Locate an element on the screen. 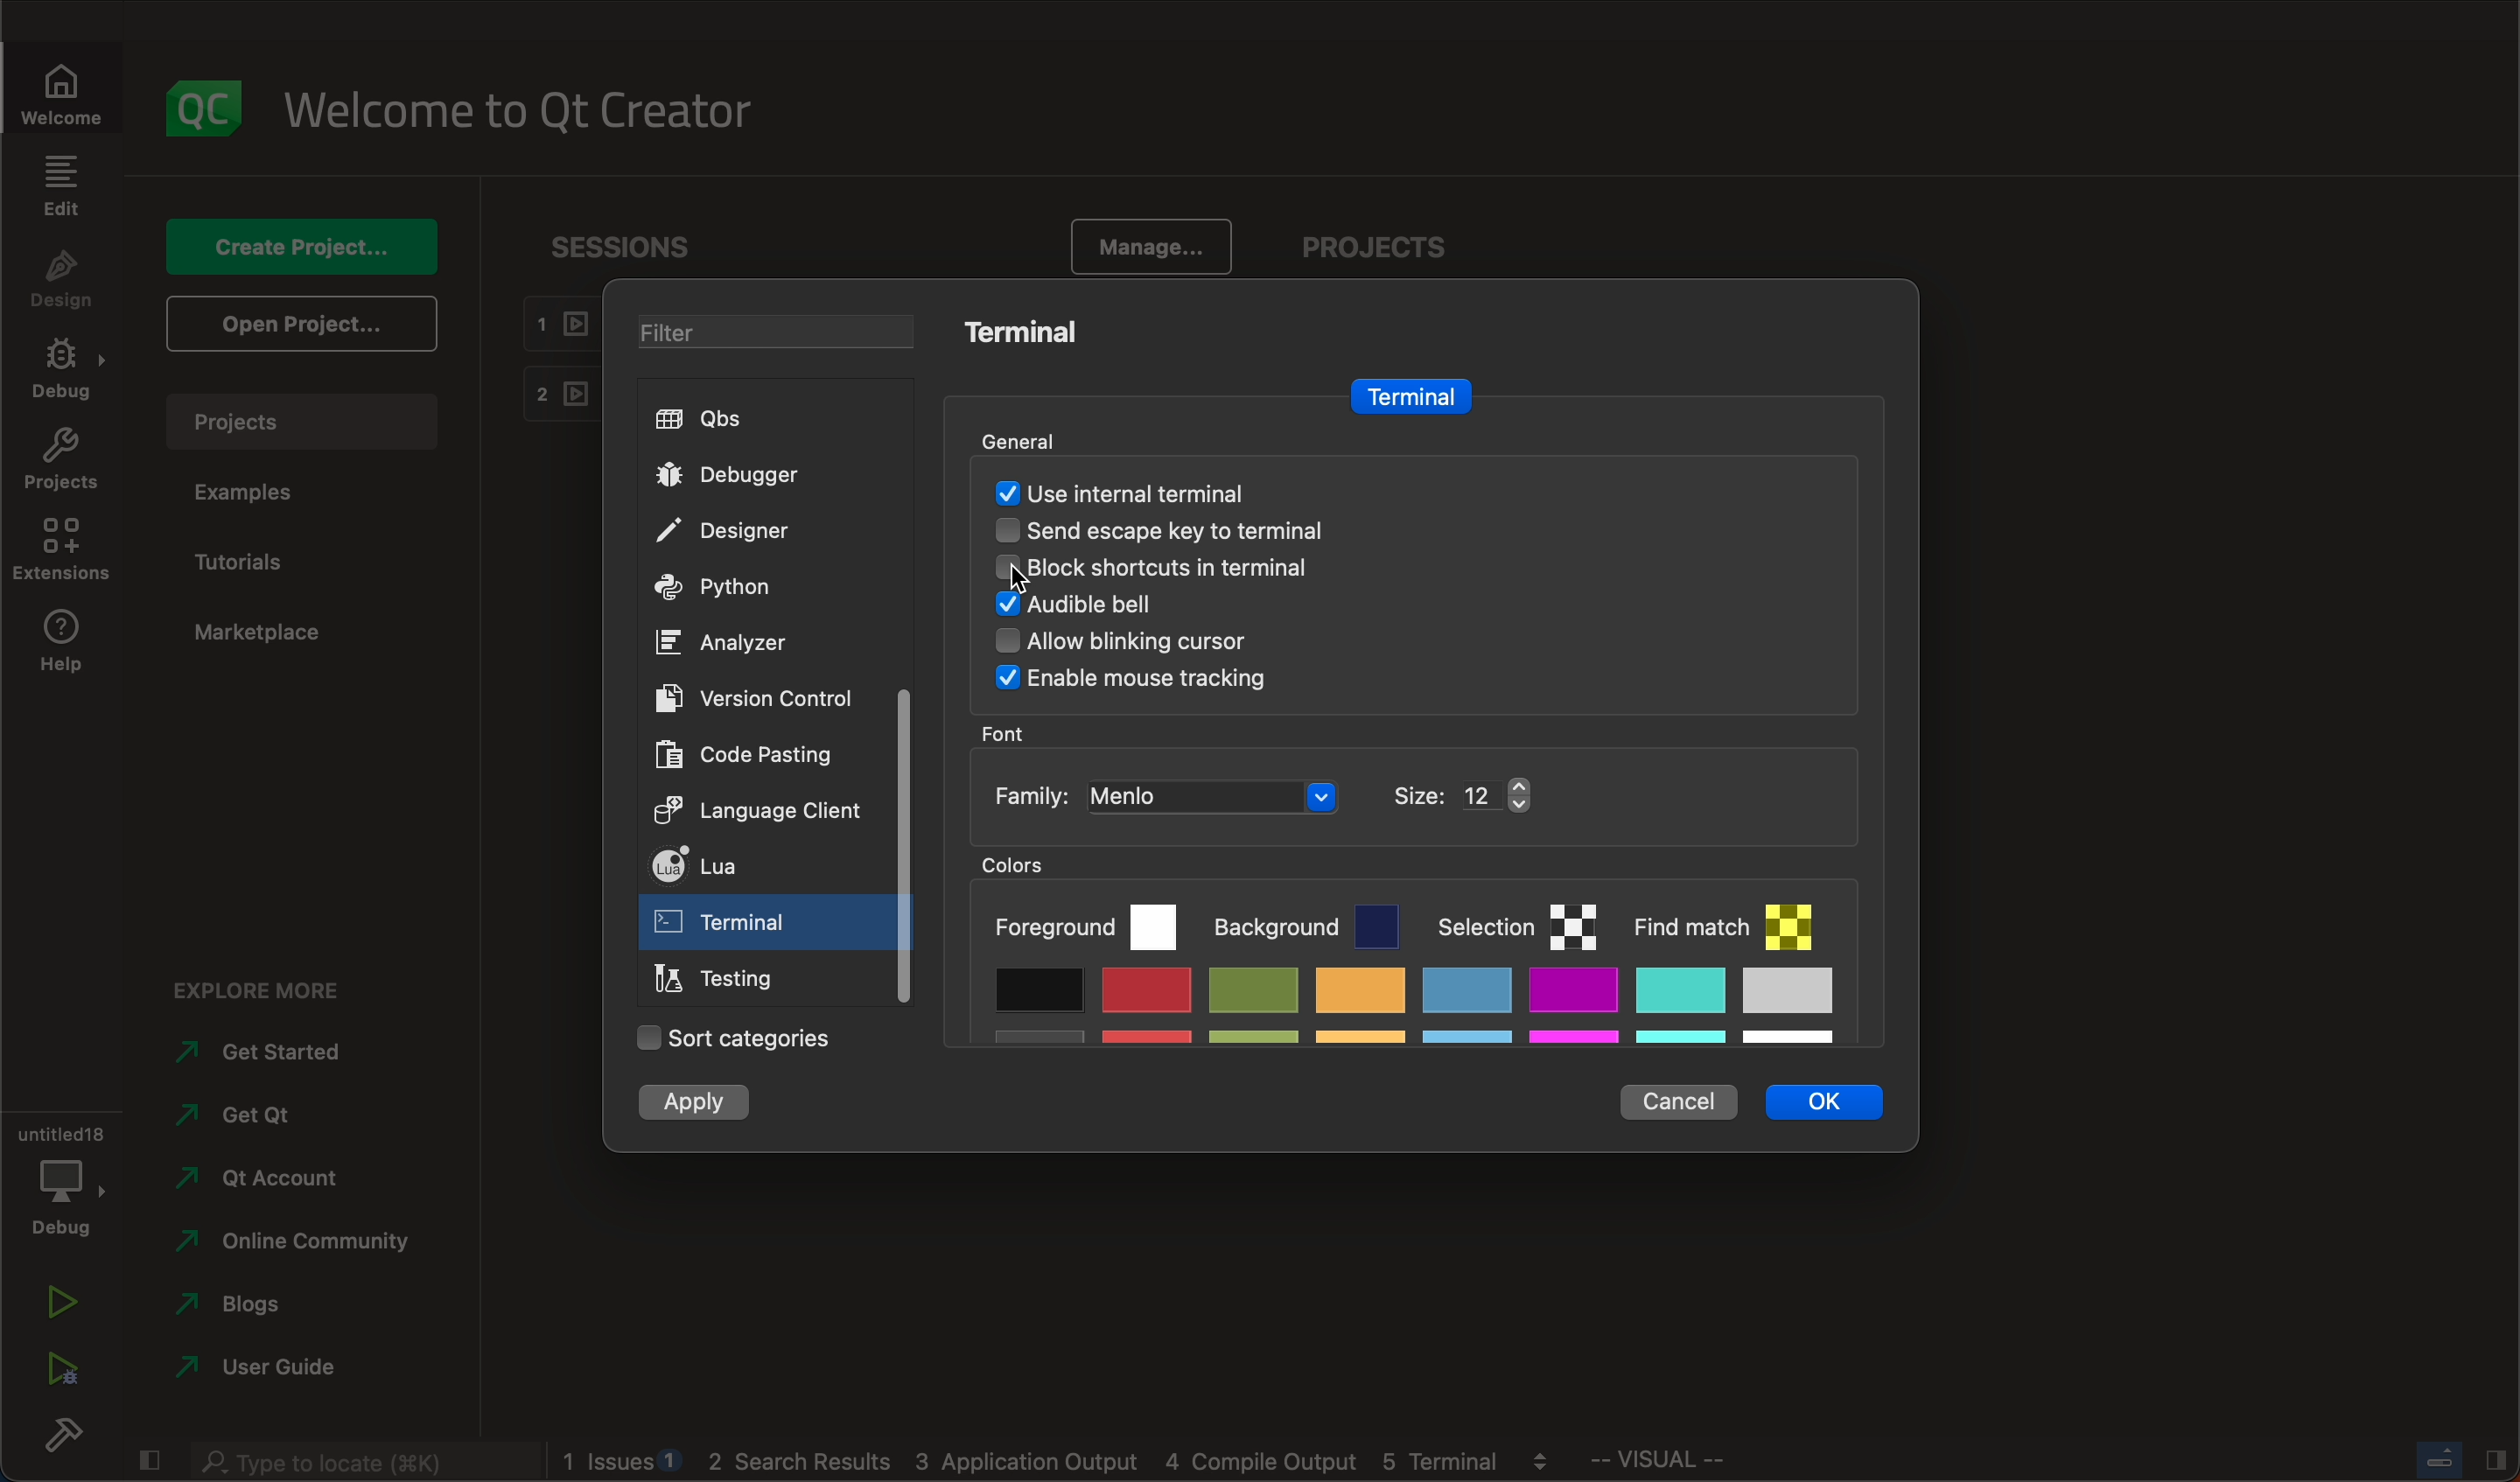 This screenshot has height=1482, width=2520. open  is located at coordinates (297, 324).